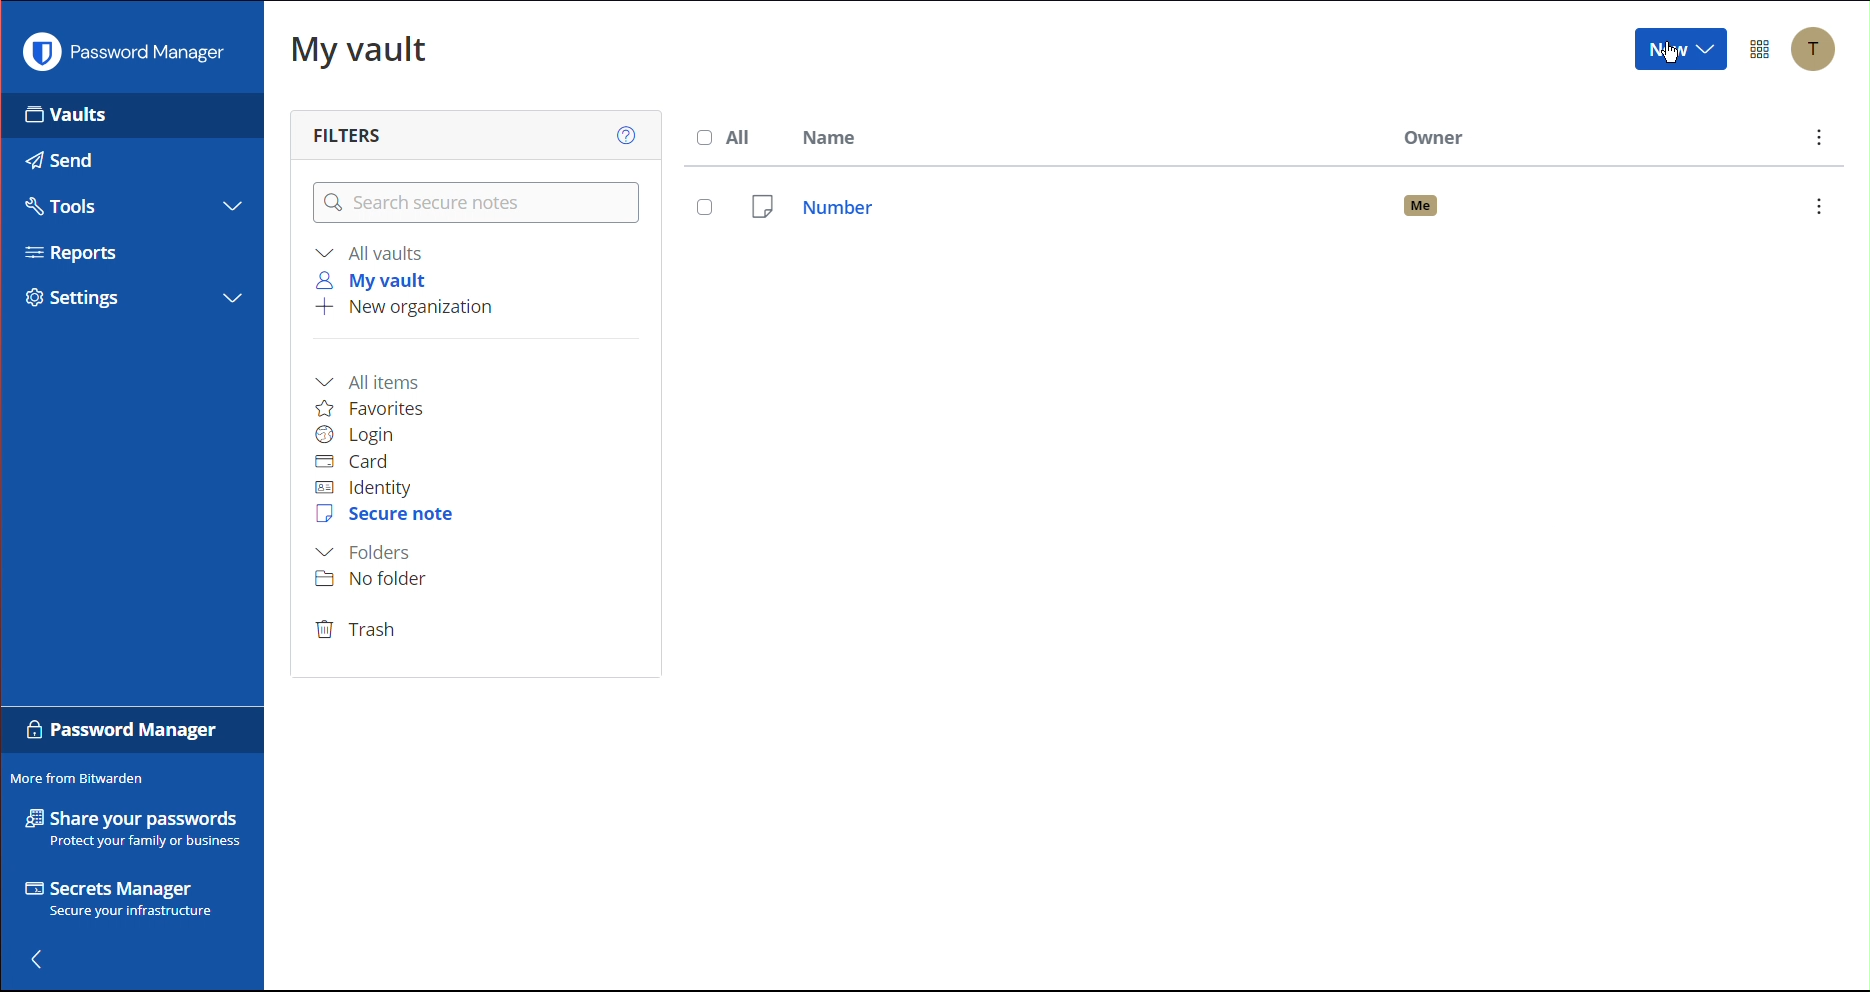 The width and height of the screenshot is (1870, 992). What do you see at coordinates (1669, 54) in the screenshot?
I see `Cursor` at bounding box center [1669, 54].